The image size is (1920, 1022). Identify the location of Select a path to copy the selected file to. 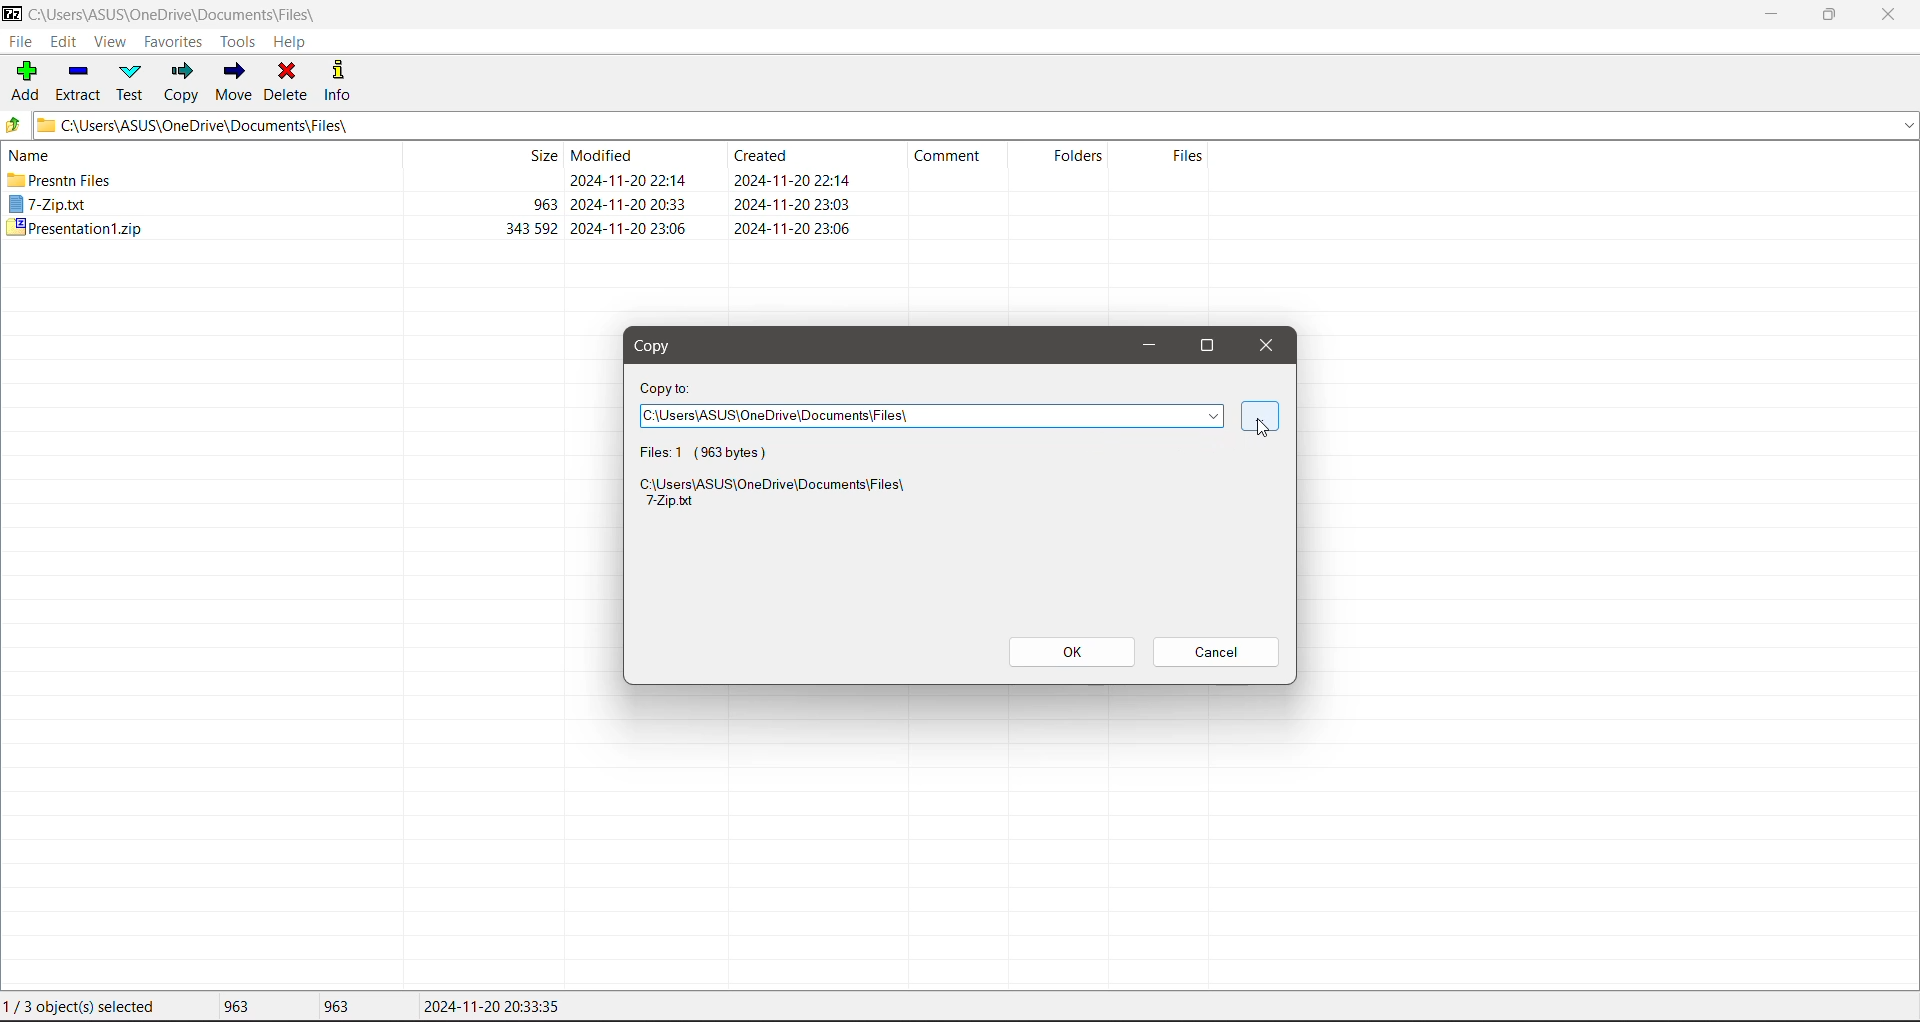
(933, 417).